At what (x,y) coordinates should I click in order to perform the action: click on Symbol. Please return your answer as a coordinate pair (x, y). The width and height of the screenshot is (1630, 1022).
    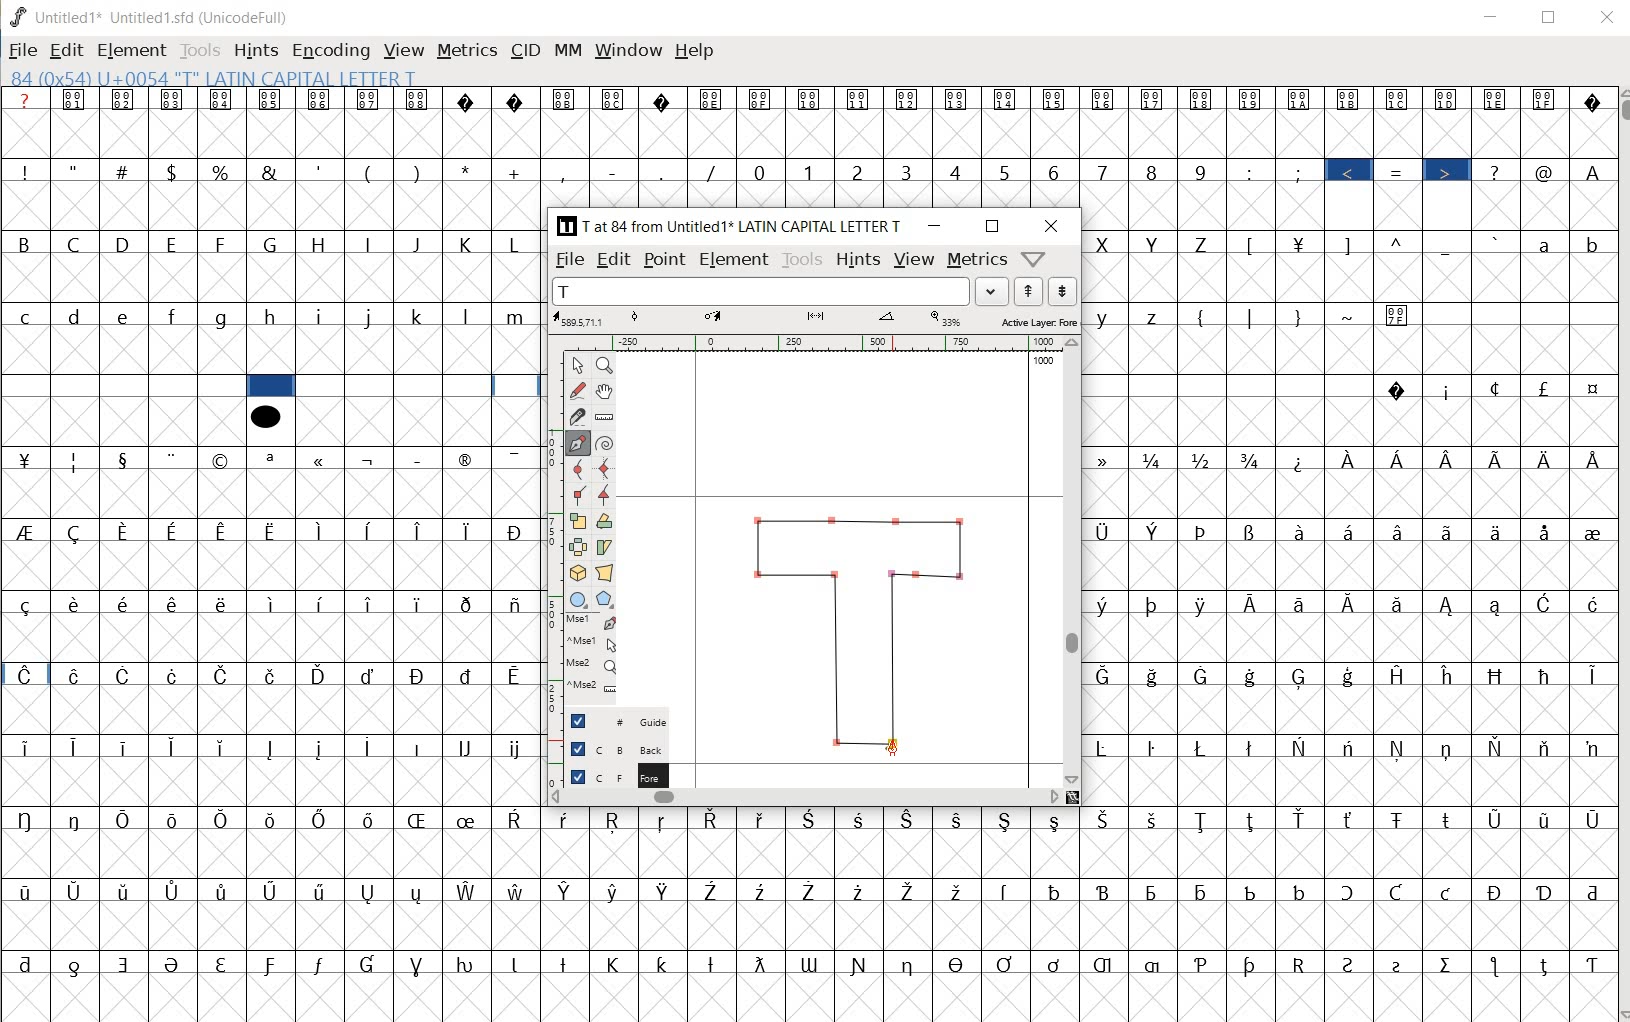
    Looking at the image, I should click on (420, 531).